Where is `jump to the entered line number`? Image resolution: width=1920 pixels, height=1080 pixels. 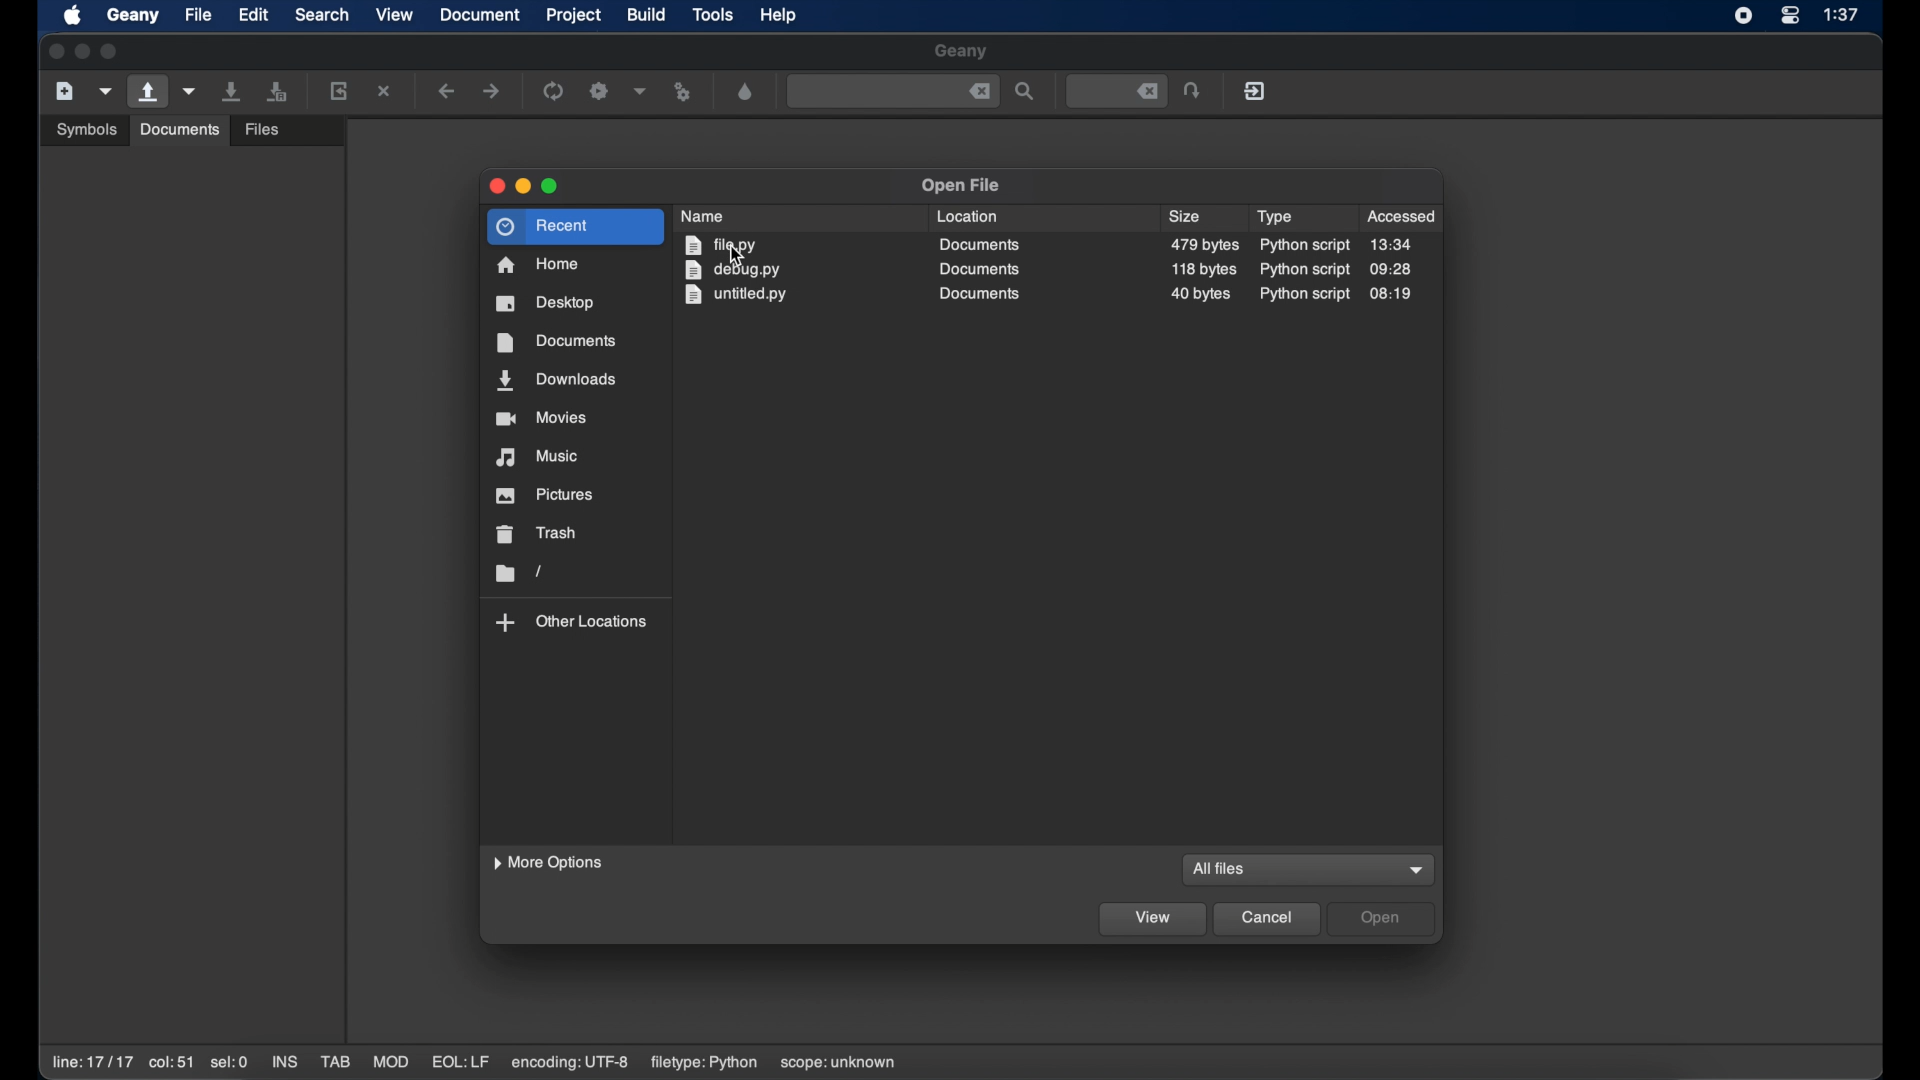
jump to the entered line number is located at coordinates (1194, 90).